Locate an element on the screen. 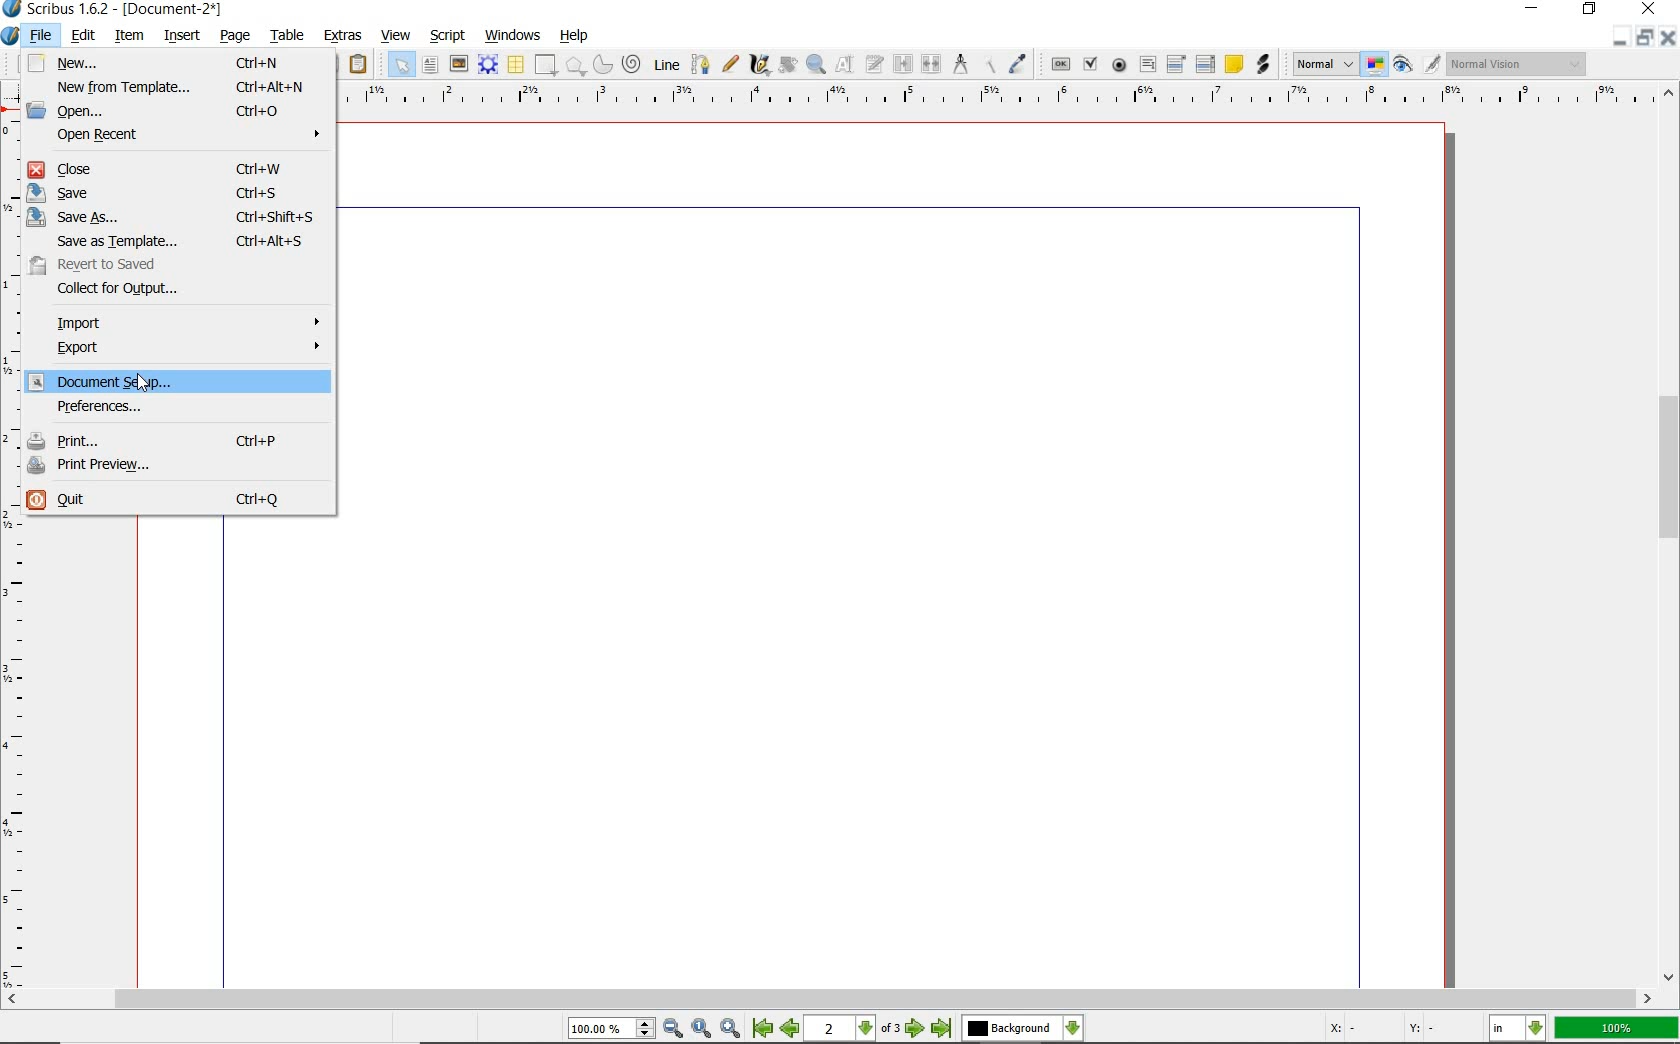 The width and height of the screenshot is (1680, 1044). Close is located at coordinates (1670, 41).